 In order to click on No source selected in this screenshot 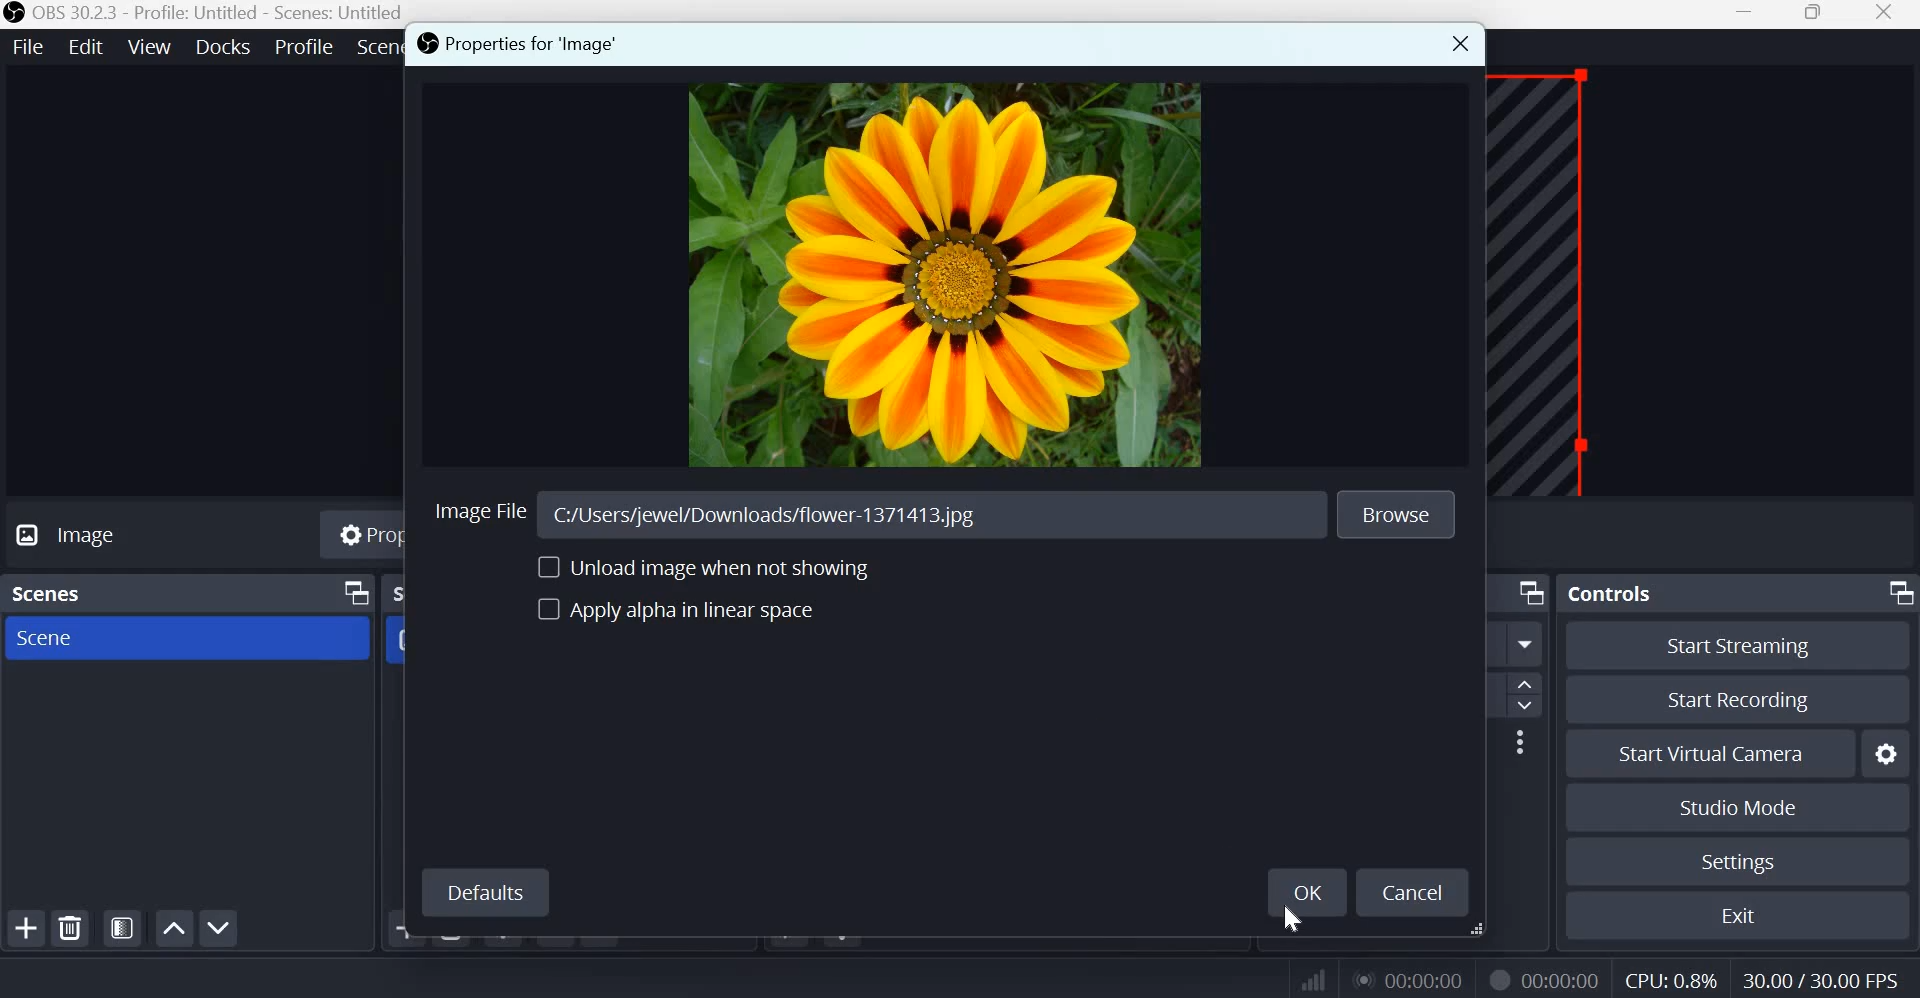, I will do `click(111, 538)`.